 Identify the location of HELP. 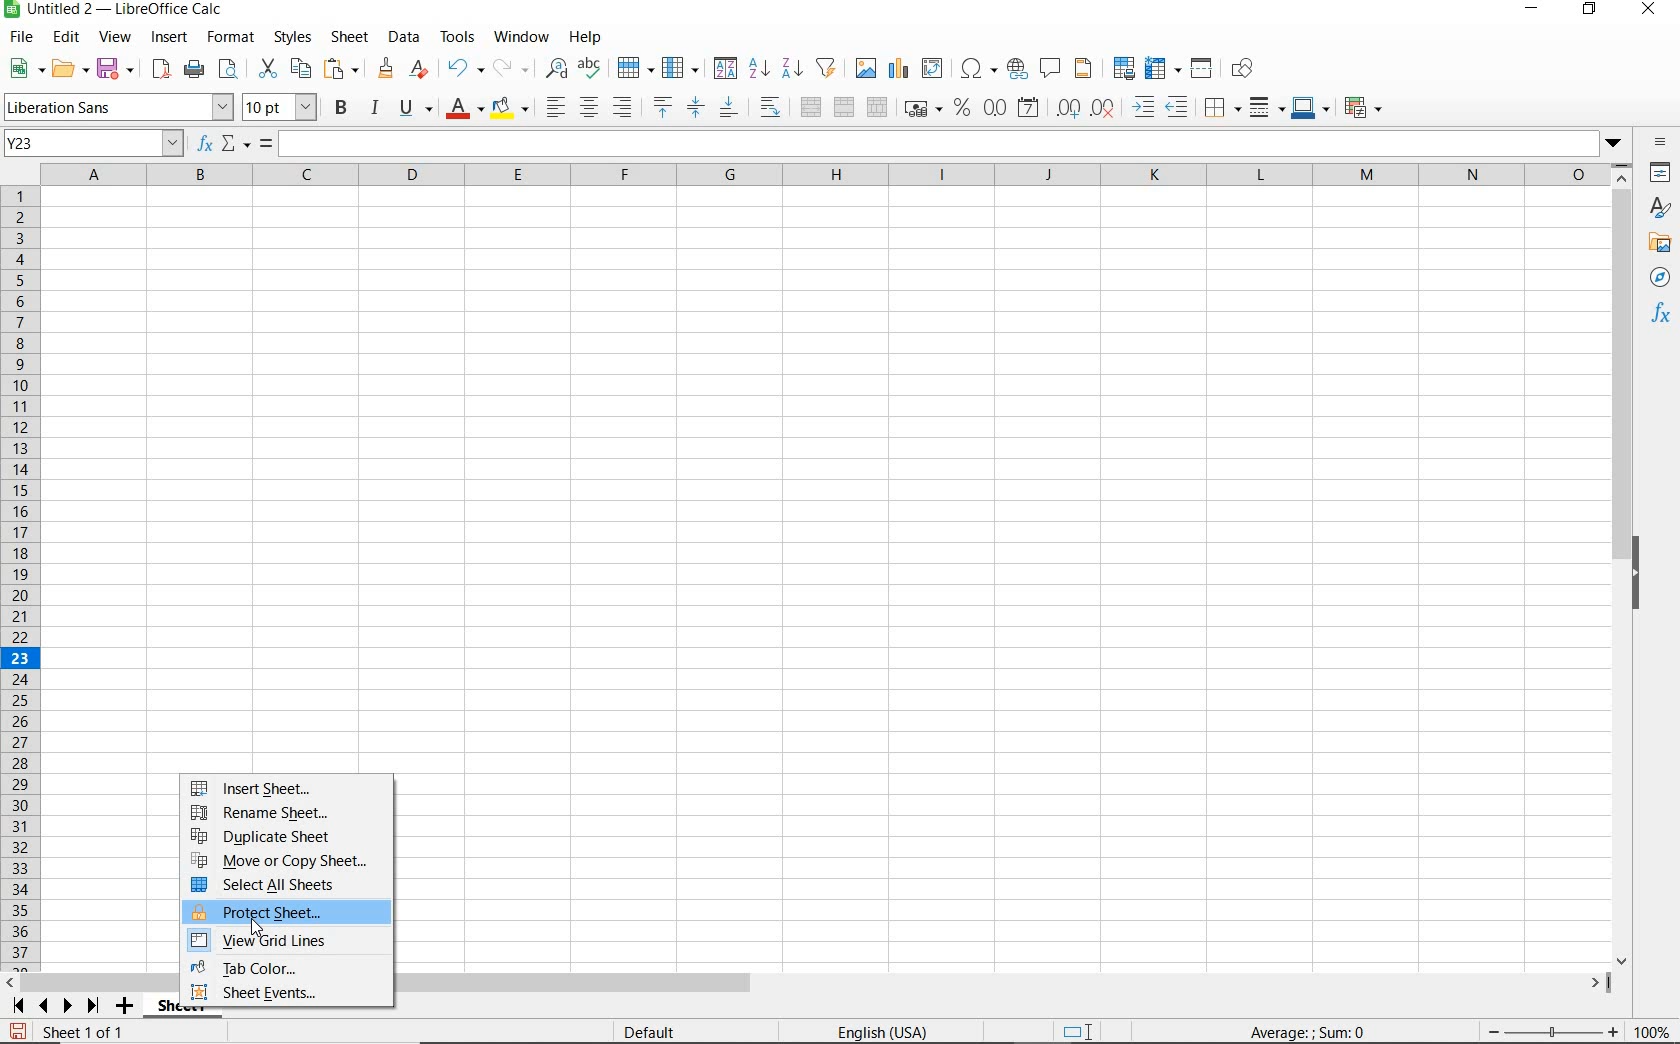
(589, 37).